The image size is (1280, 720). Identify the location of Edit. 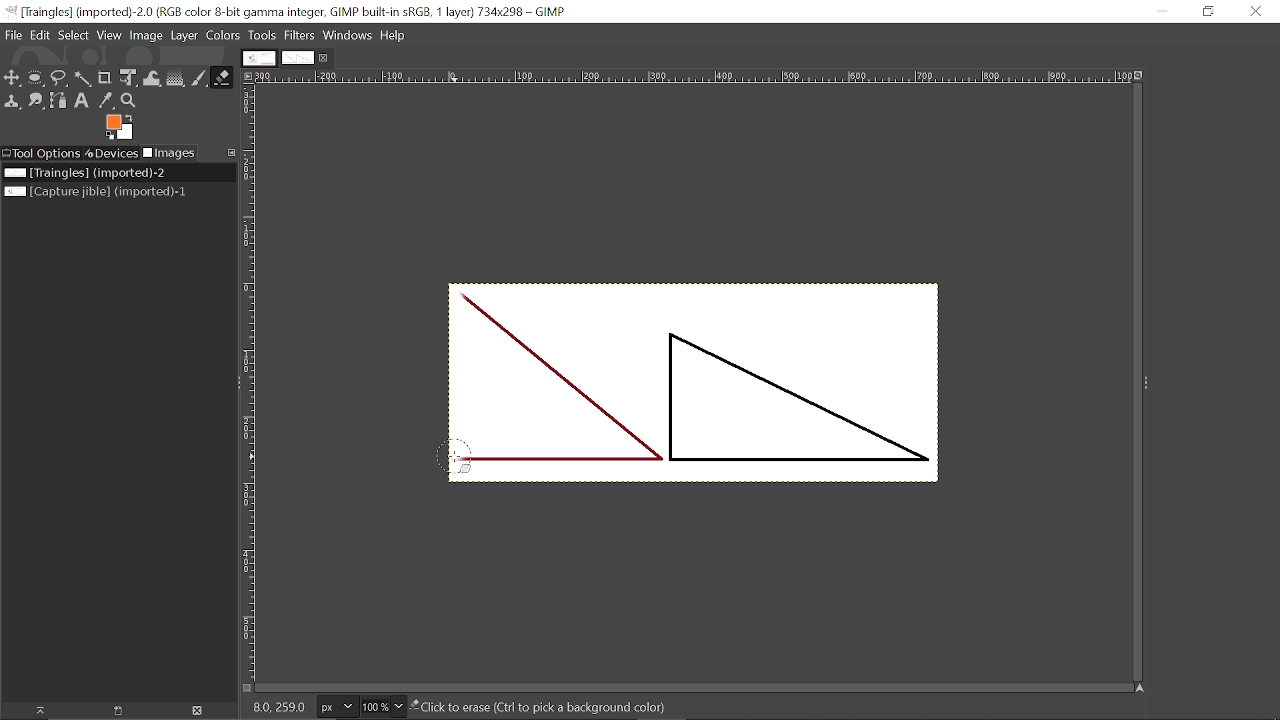
(39, 34).